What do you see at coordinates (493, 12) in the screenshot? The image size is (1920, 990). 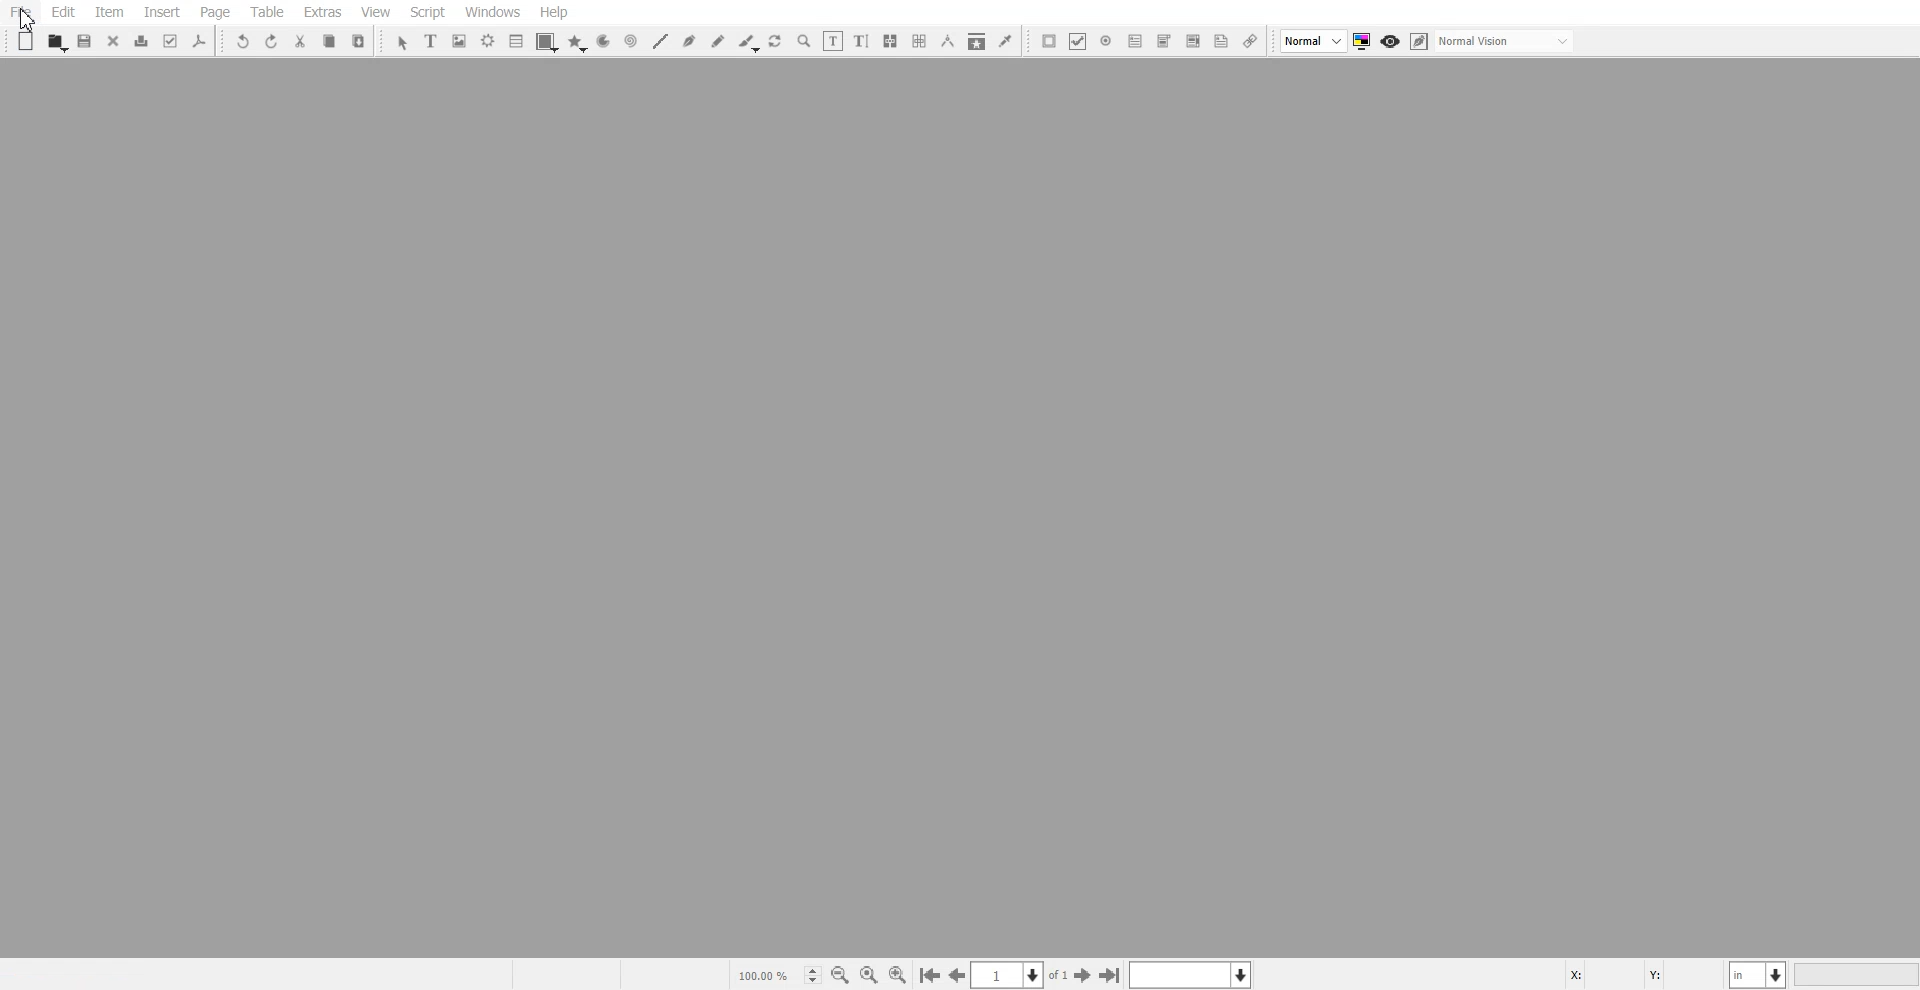 I see `Windows` at bounding box center [493, 12].